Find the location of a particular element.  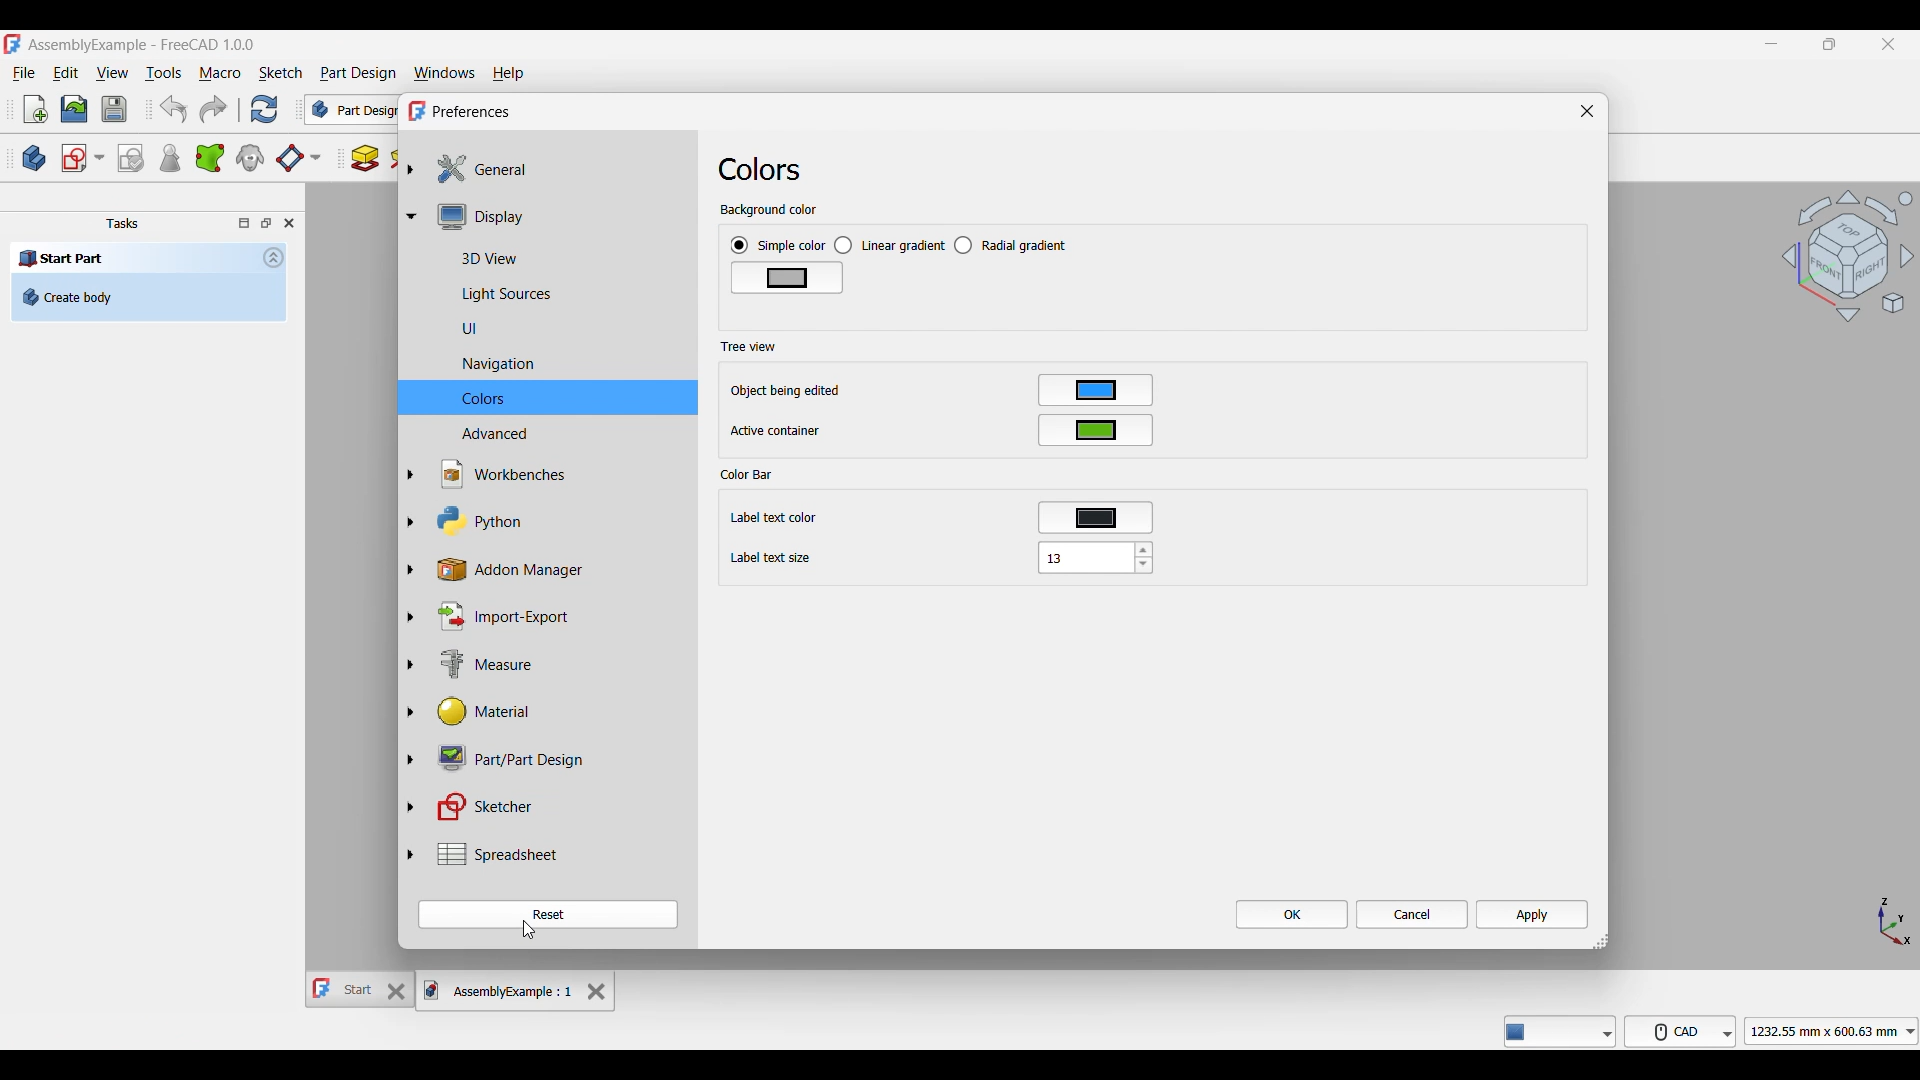

UI is located at coordinates (446, 329).